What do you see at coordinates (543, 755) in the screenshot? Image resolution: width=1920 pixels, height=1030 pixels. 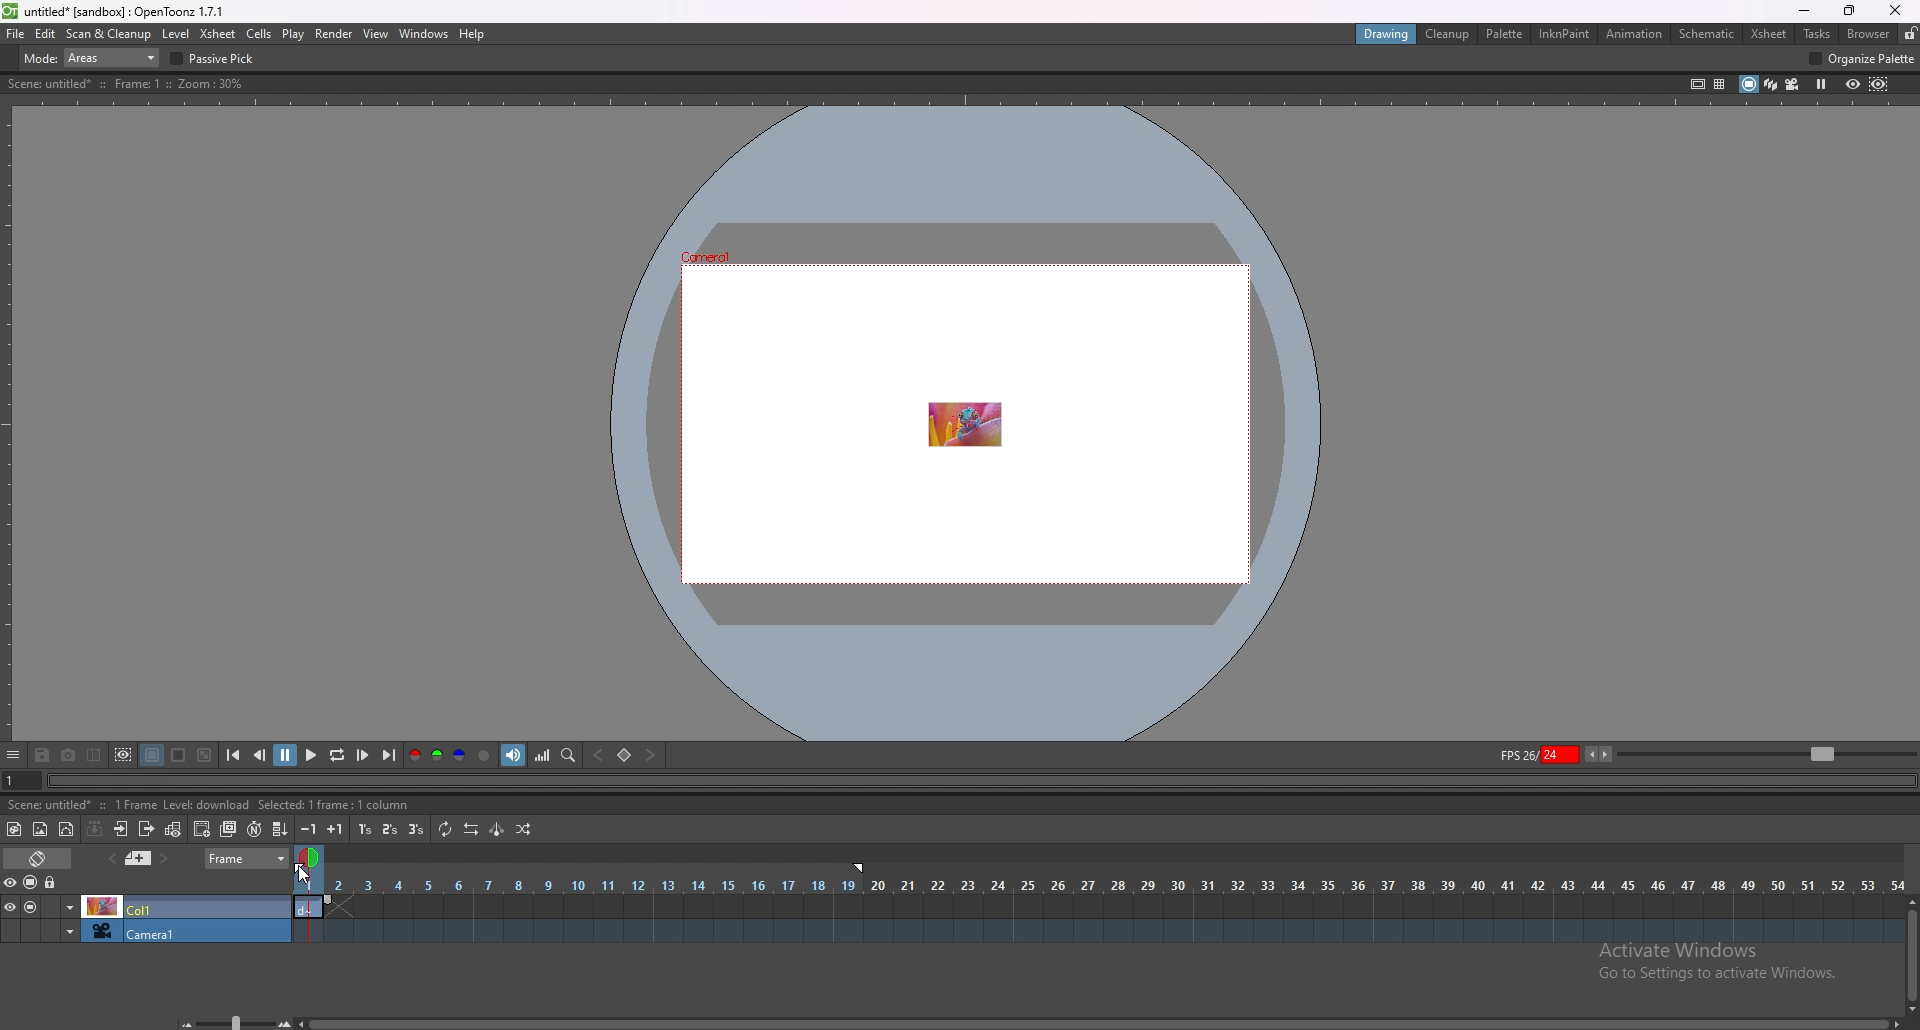 I see `histogram` at bounding box center [543, 755].